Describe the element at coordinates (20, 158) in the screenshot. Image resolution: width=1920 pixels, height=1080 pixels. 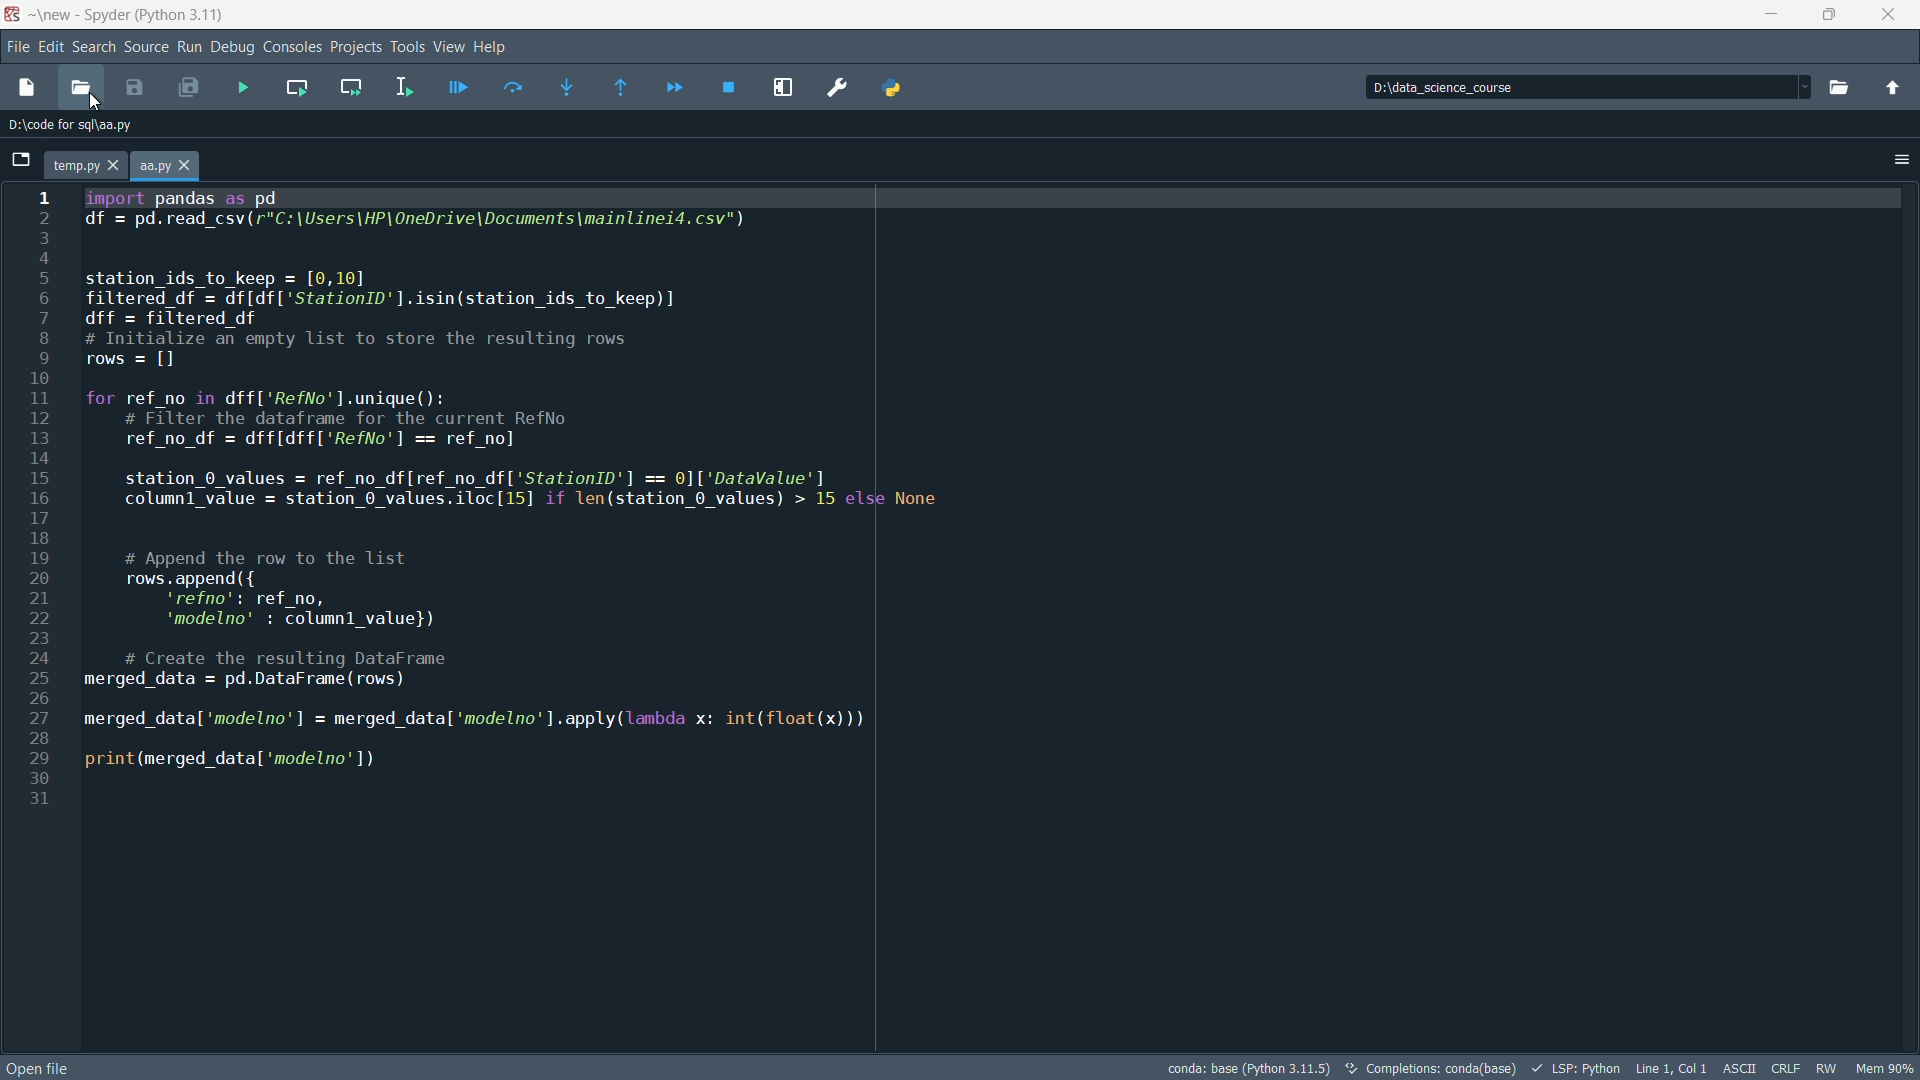
I see `browse tab` at that location.